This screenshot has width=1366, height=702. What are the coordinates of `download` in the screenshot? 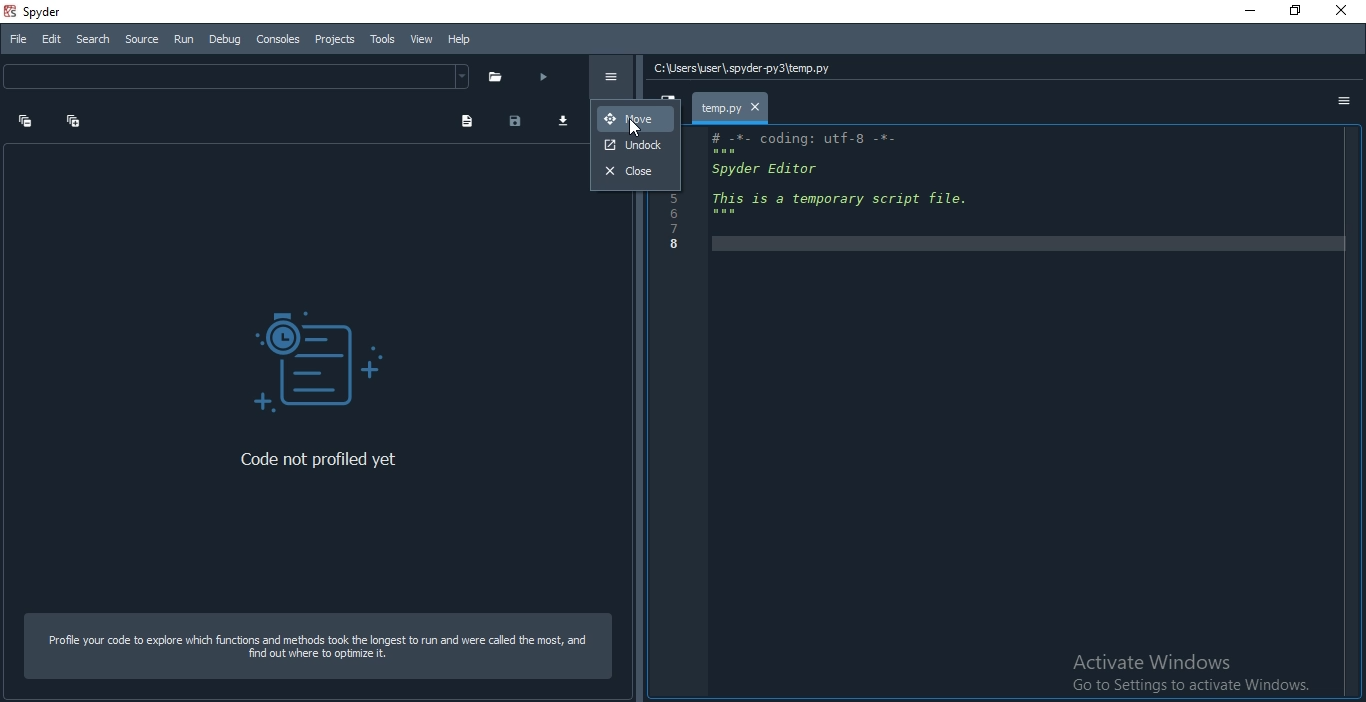 It's located at (567, 123).